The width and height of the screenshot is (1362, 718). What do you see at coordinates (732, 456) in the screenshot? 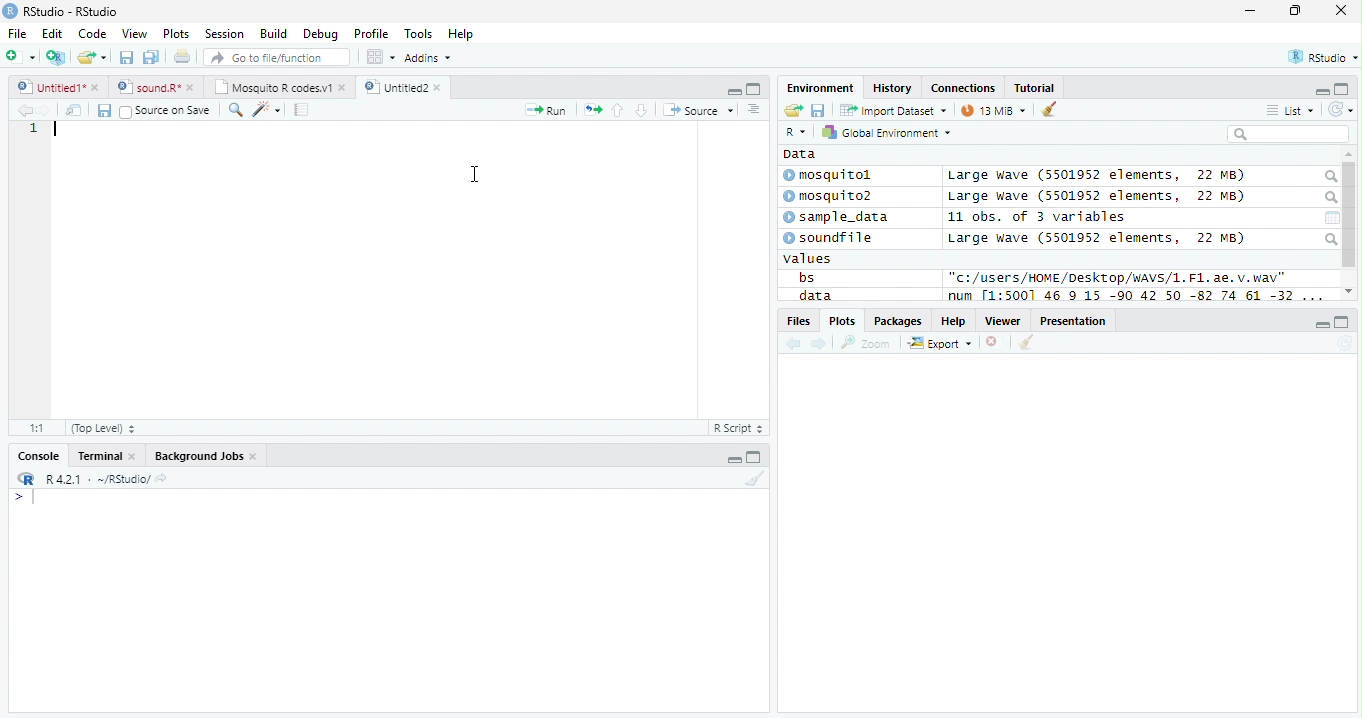
I see `minimize` at bounding box center [732, 456].